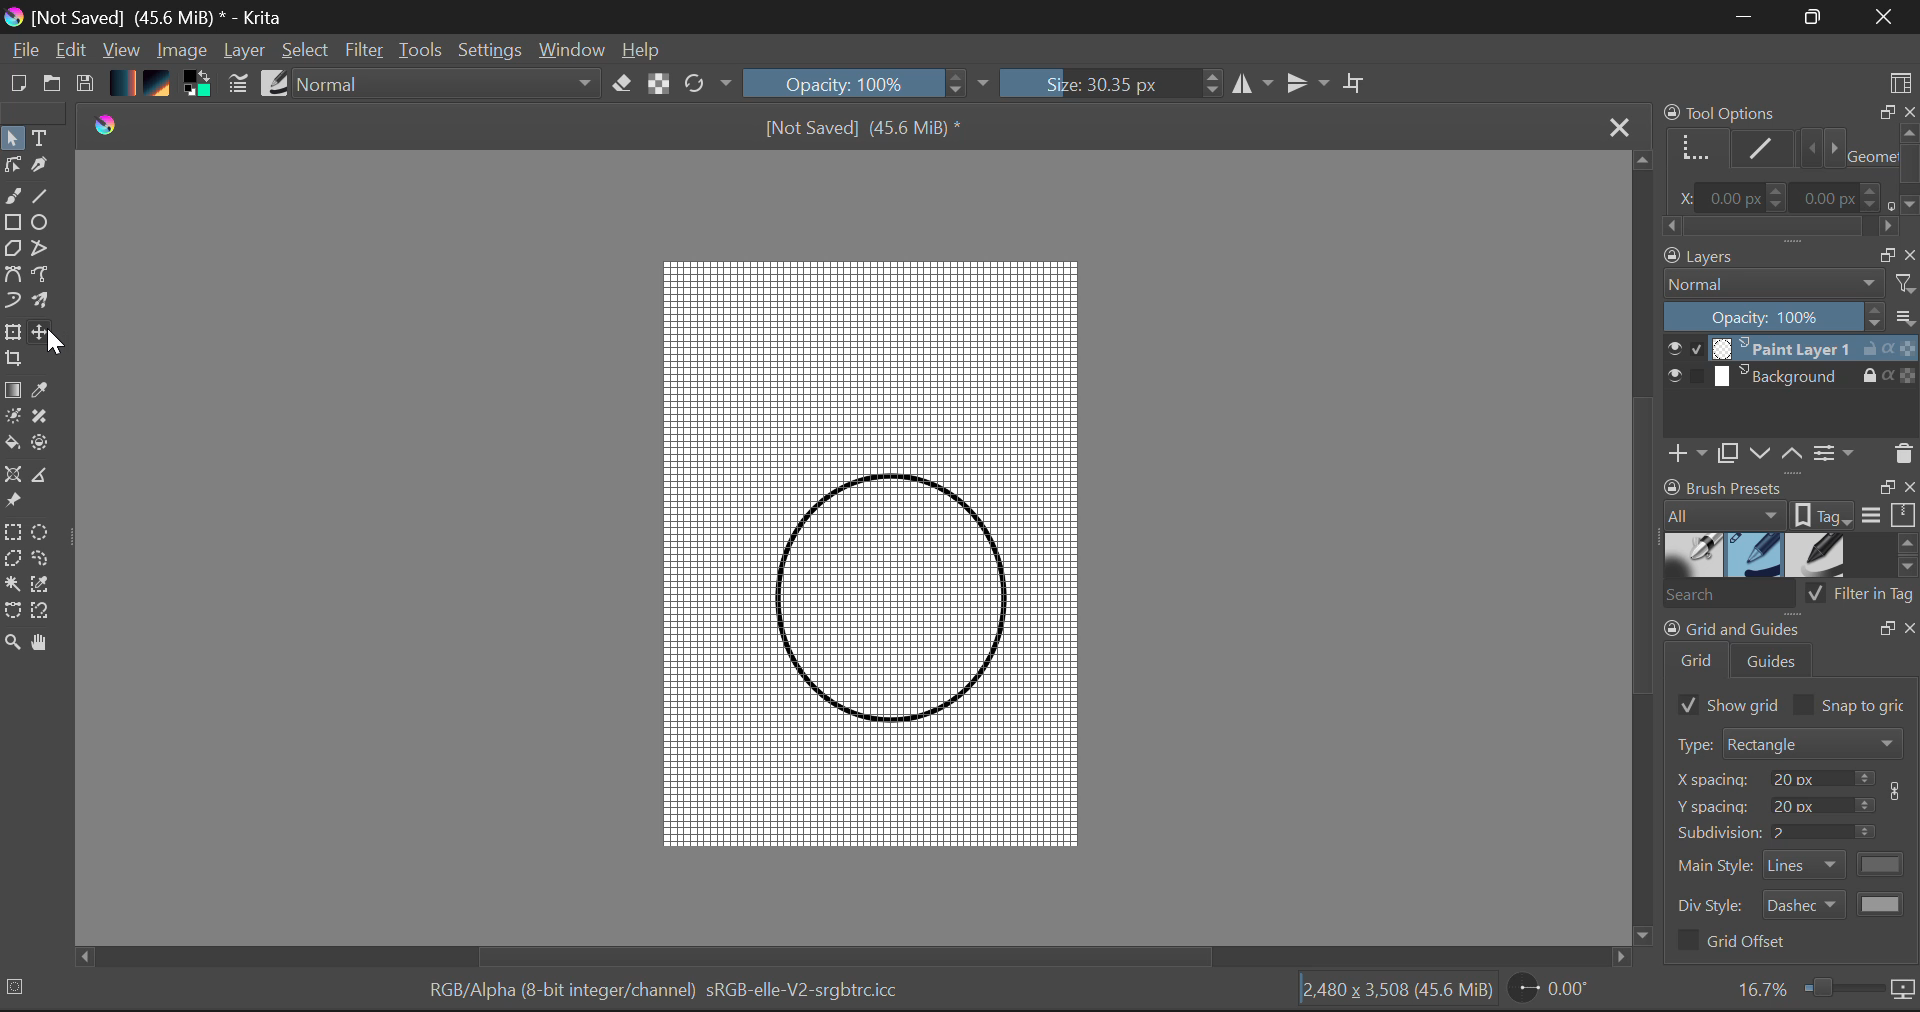 This screenshot has width=1920, height=1012. I want to click on View, so click(122, 50).